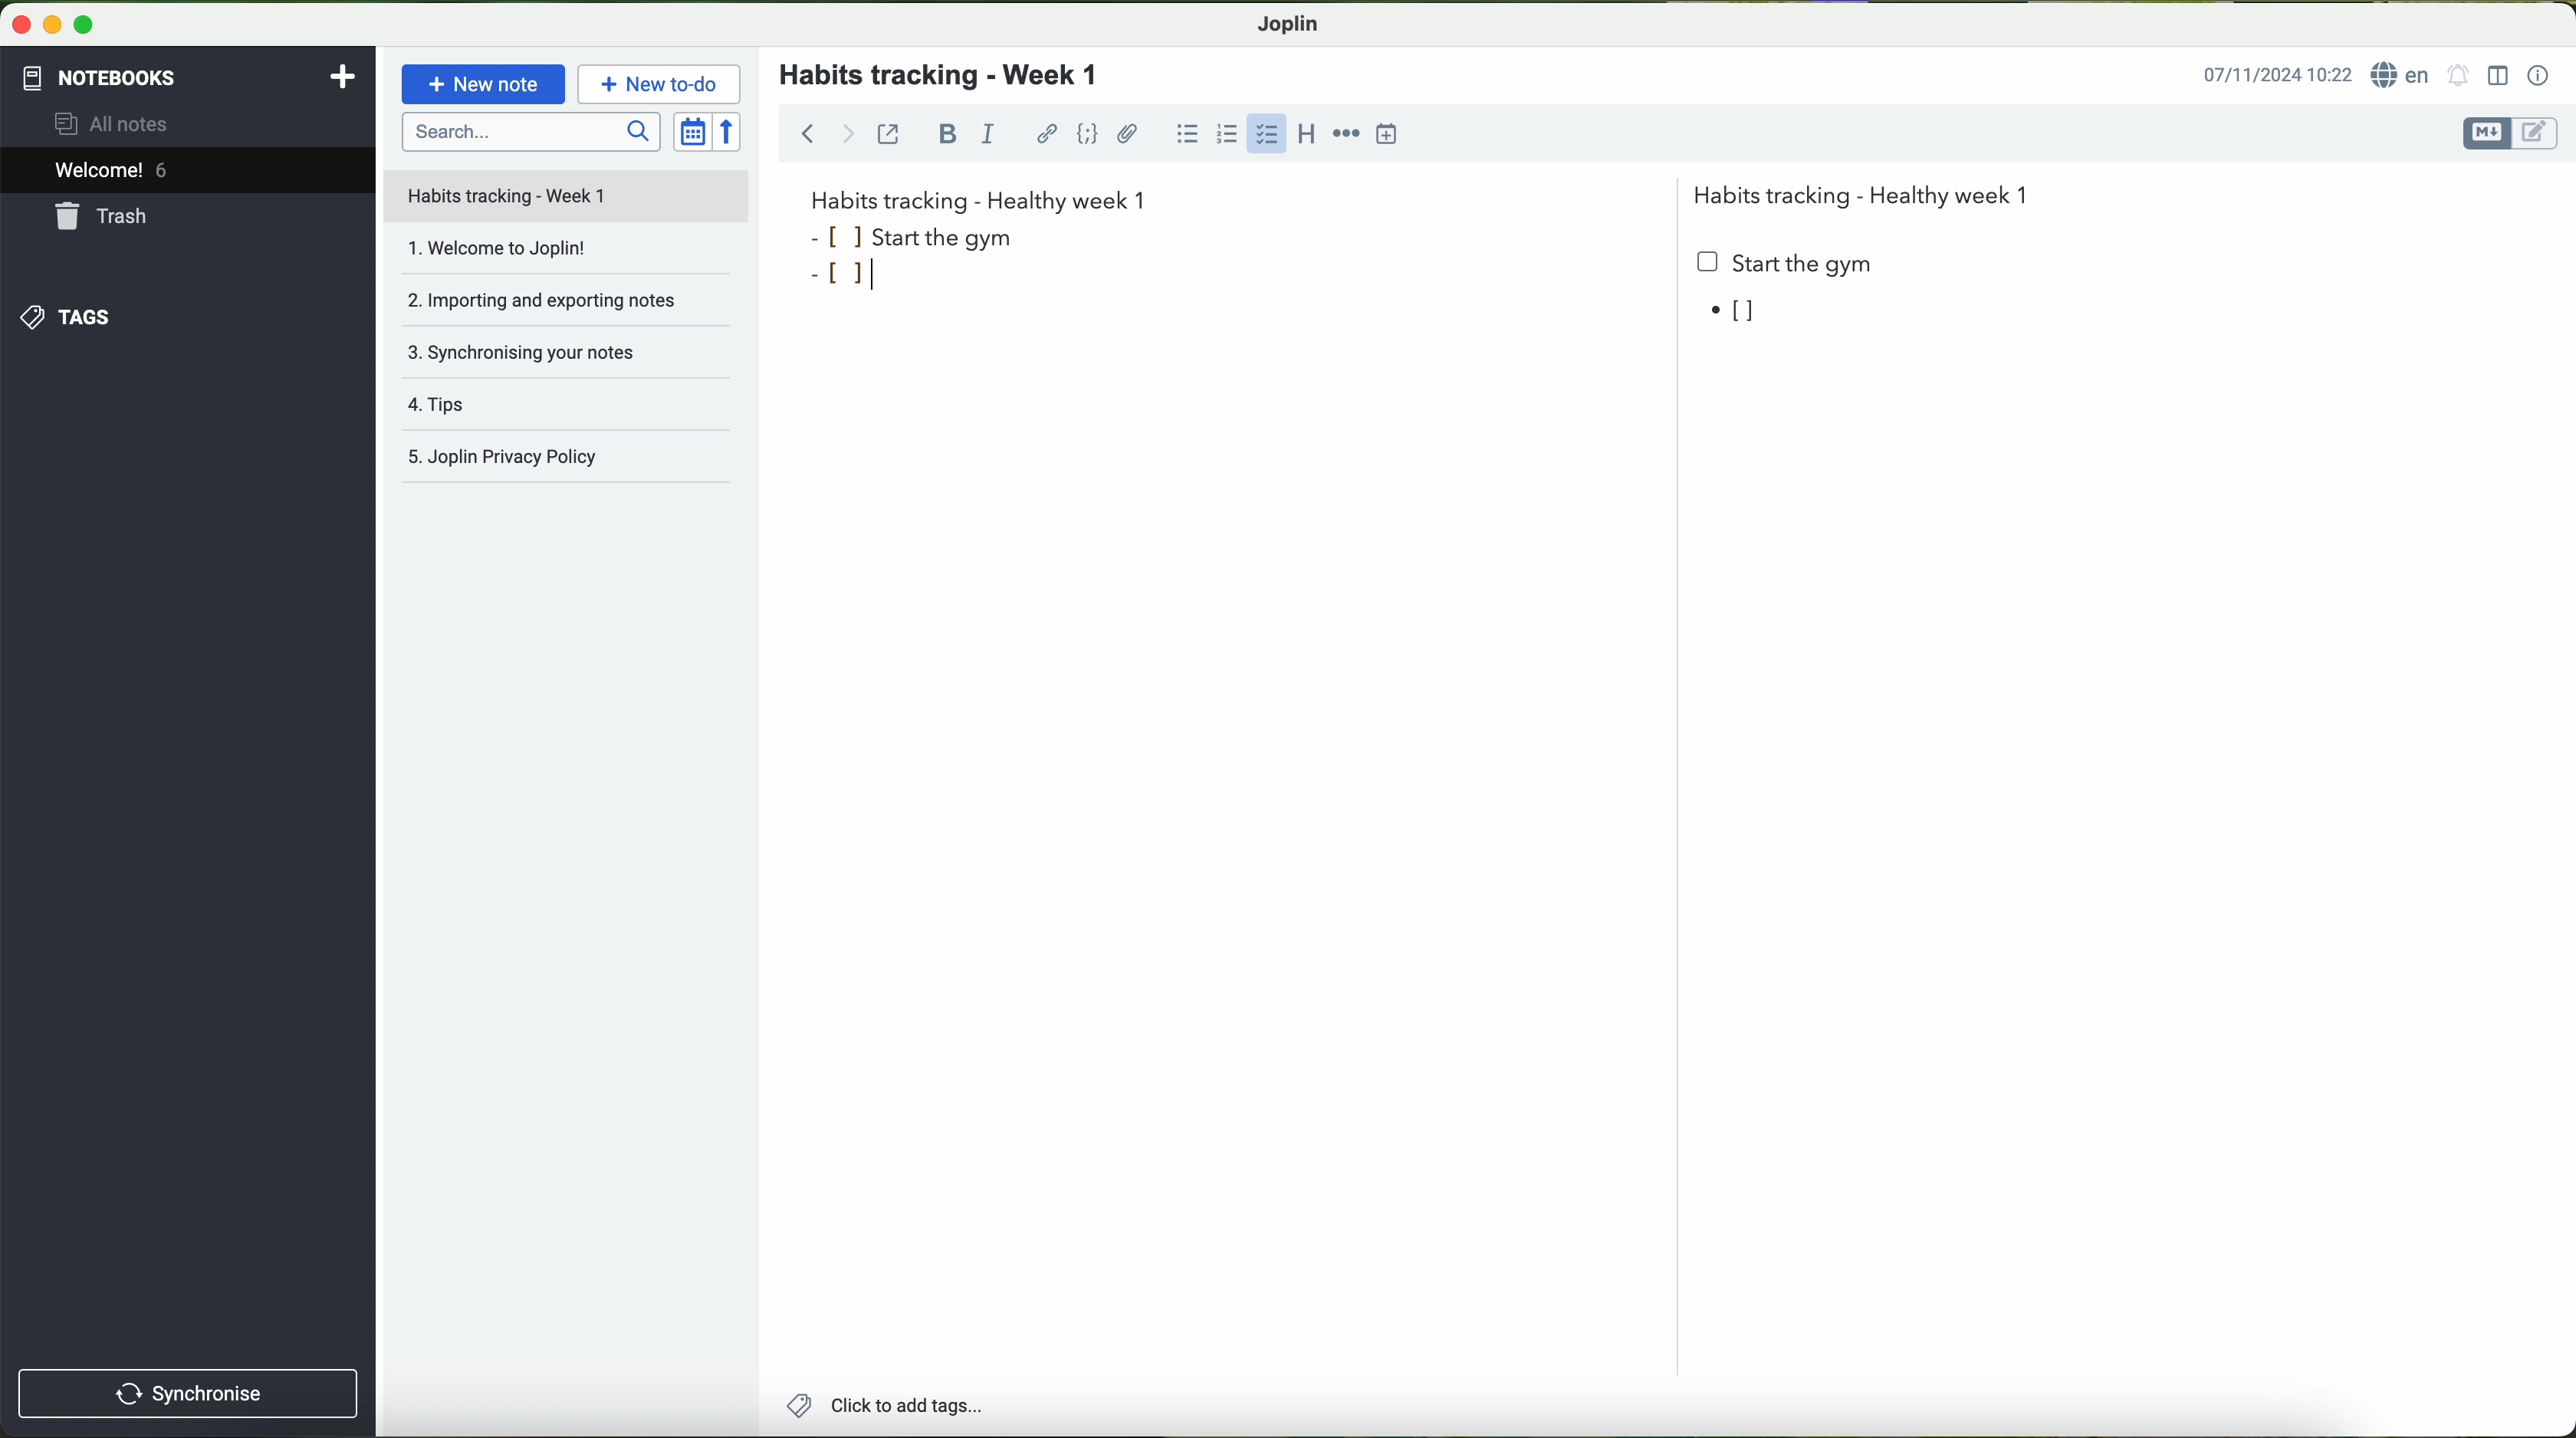  I want to click on Joplin privacy policy, so click(568, 460).